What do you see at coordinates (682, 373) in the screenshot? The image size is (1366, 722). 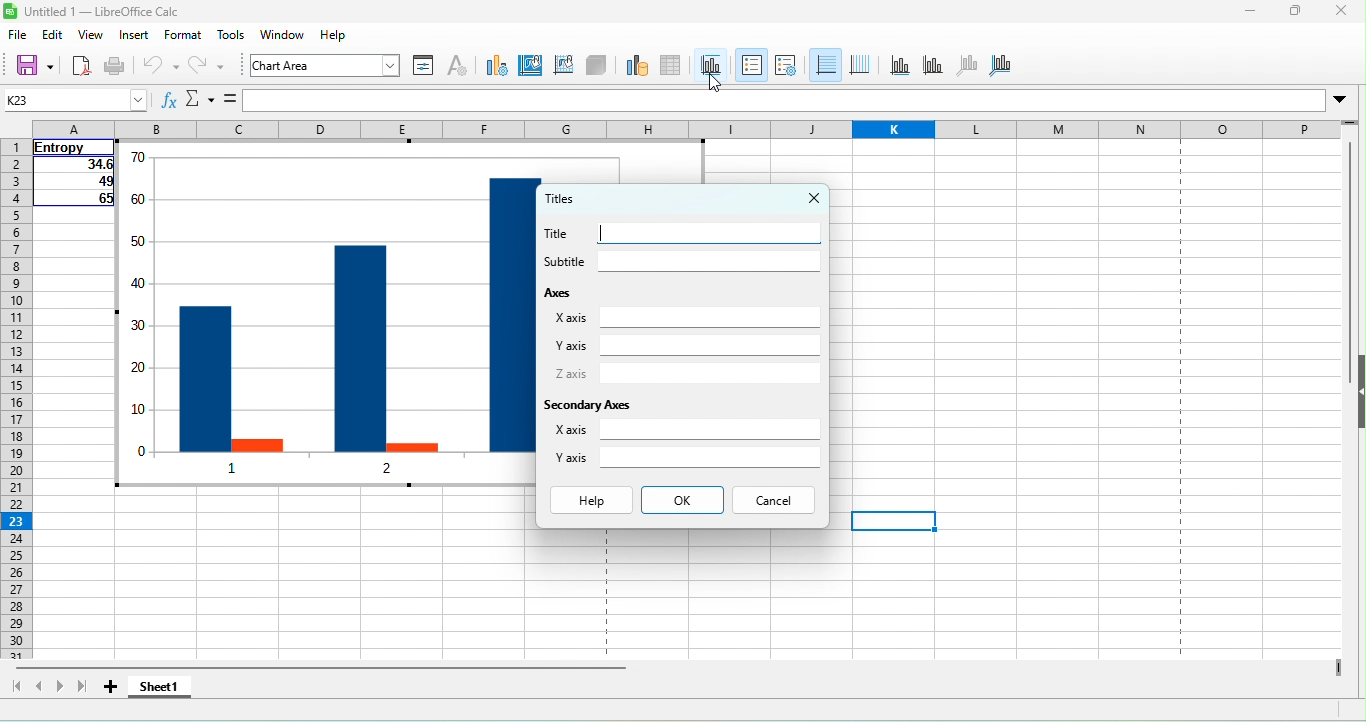 I see `z axis` at bounding box center [682, 373].